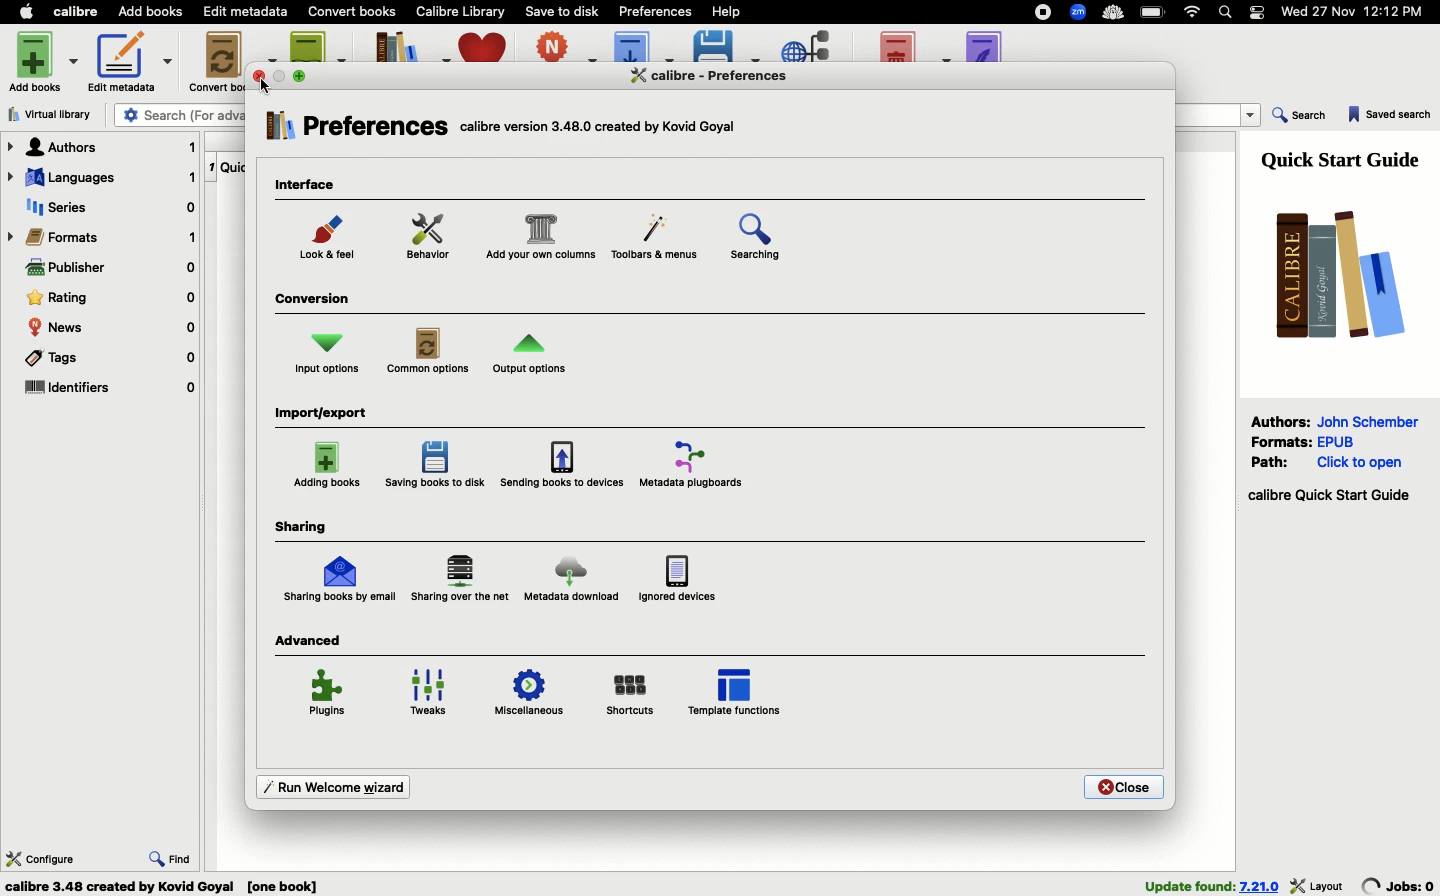 The image size is (1440, 896). Describe the element at coordinates (1390, 116) in the screenshot. I see `Saved search` at that location.